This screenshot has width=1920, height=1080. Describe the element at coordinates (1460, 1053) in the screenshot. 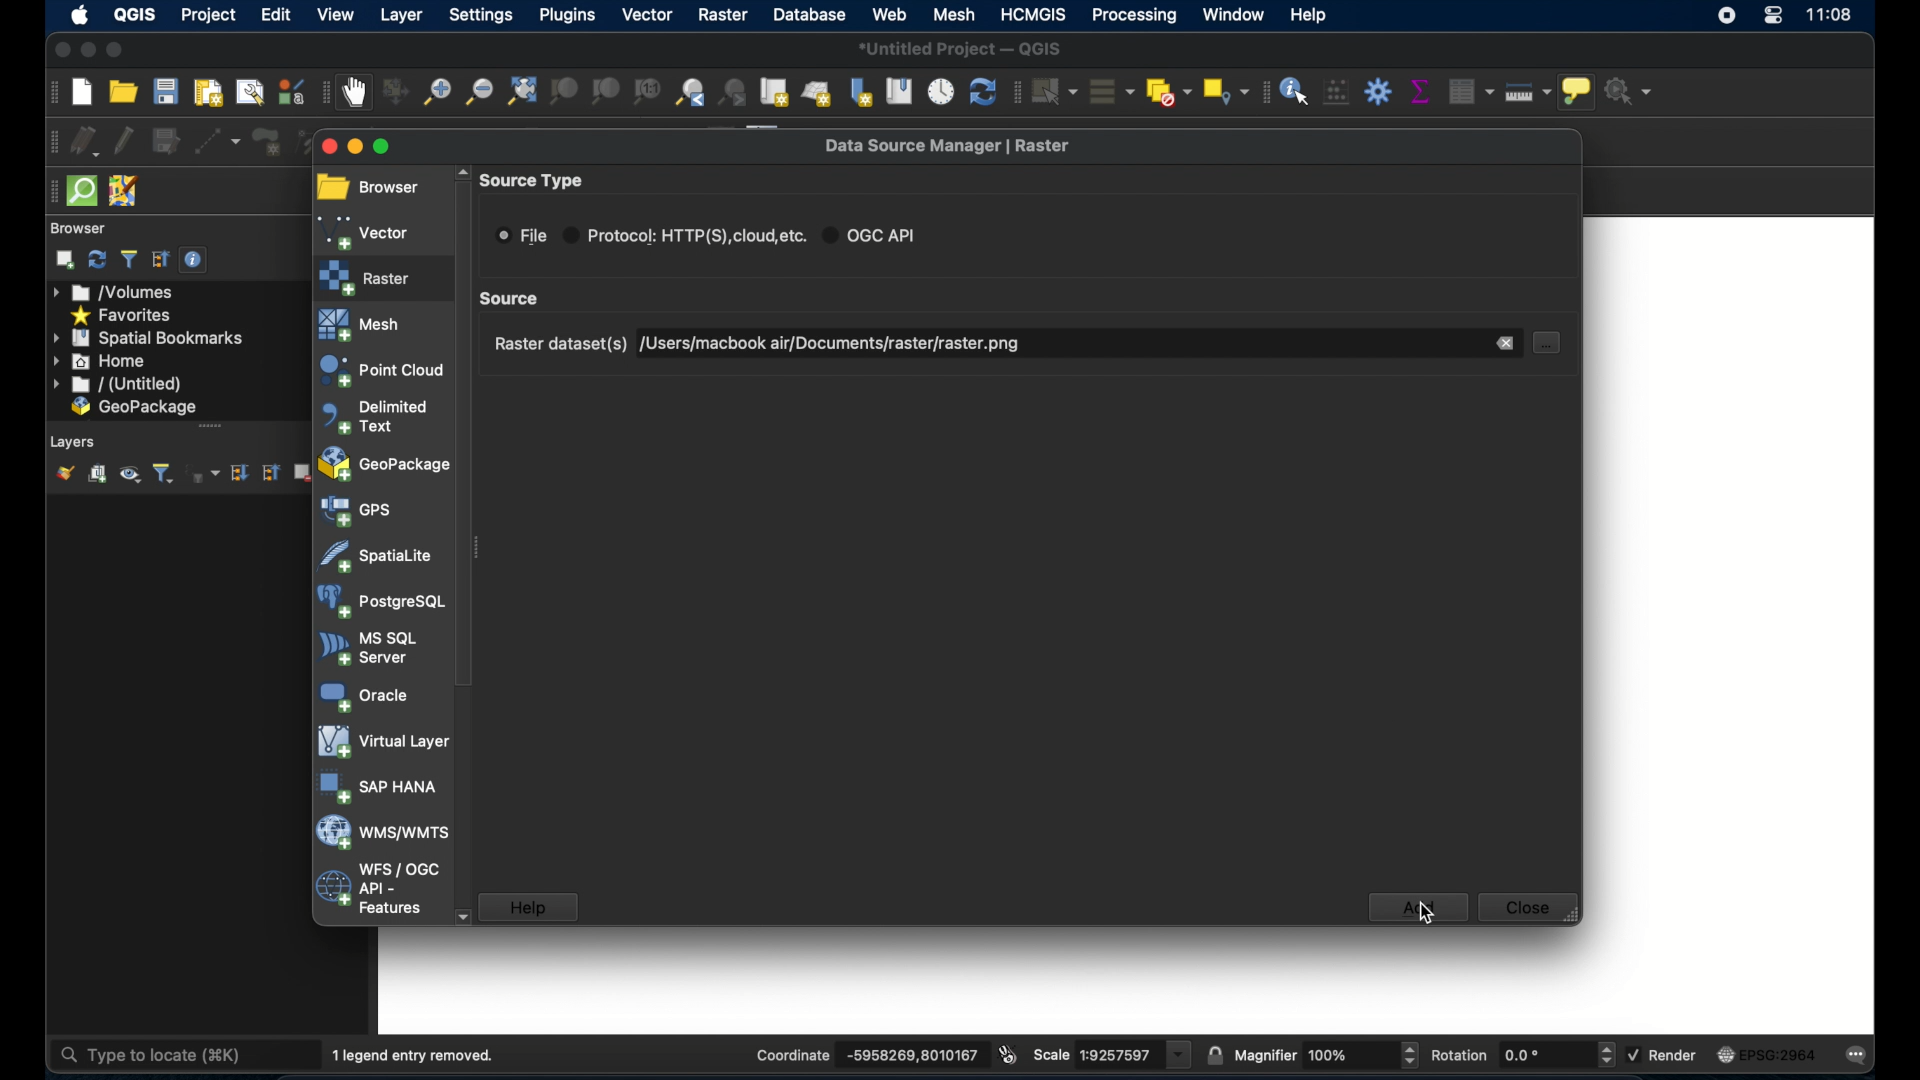

I see `rotations` at that location.